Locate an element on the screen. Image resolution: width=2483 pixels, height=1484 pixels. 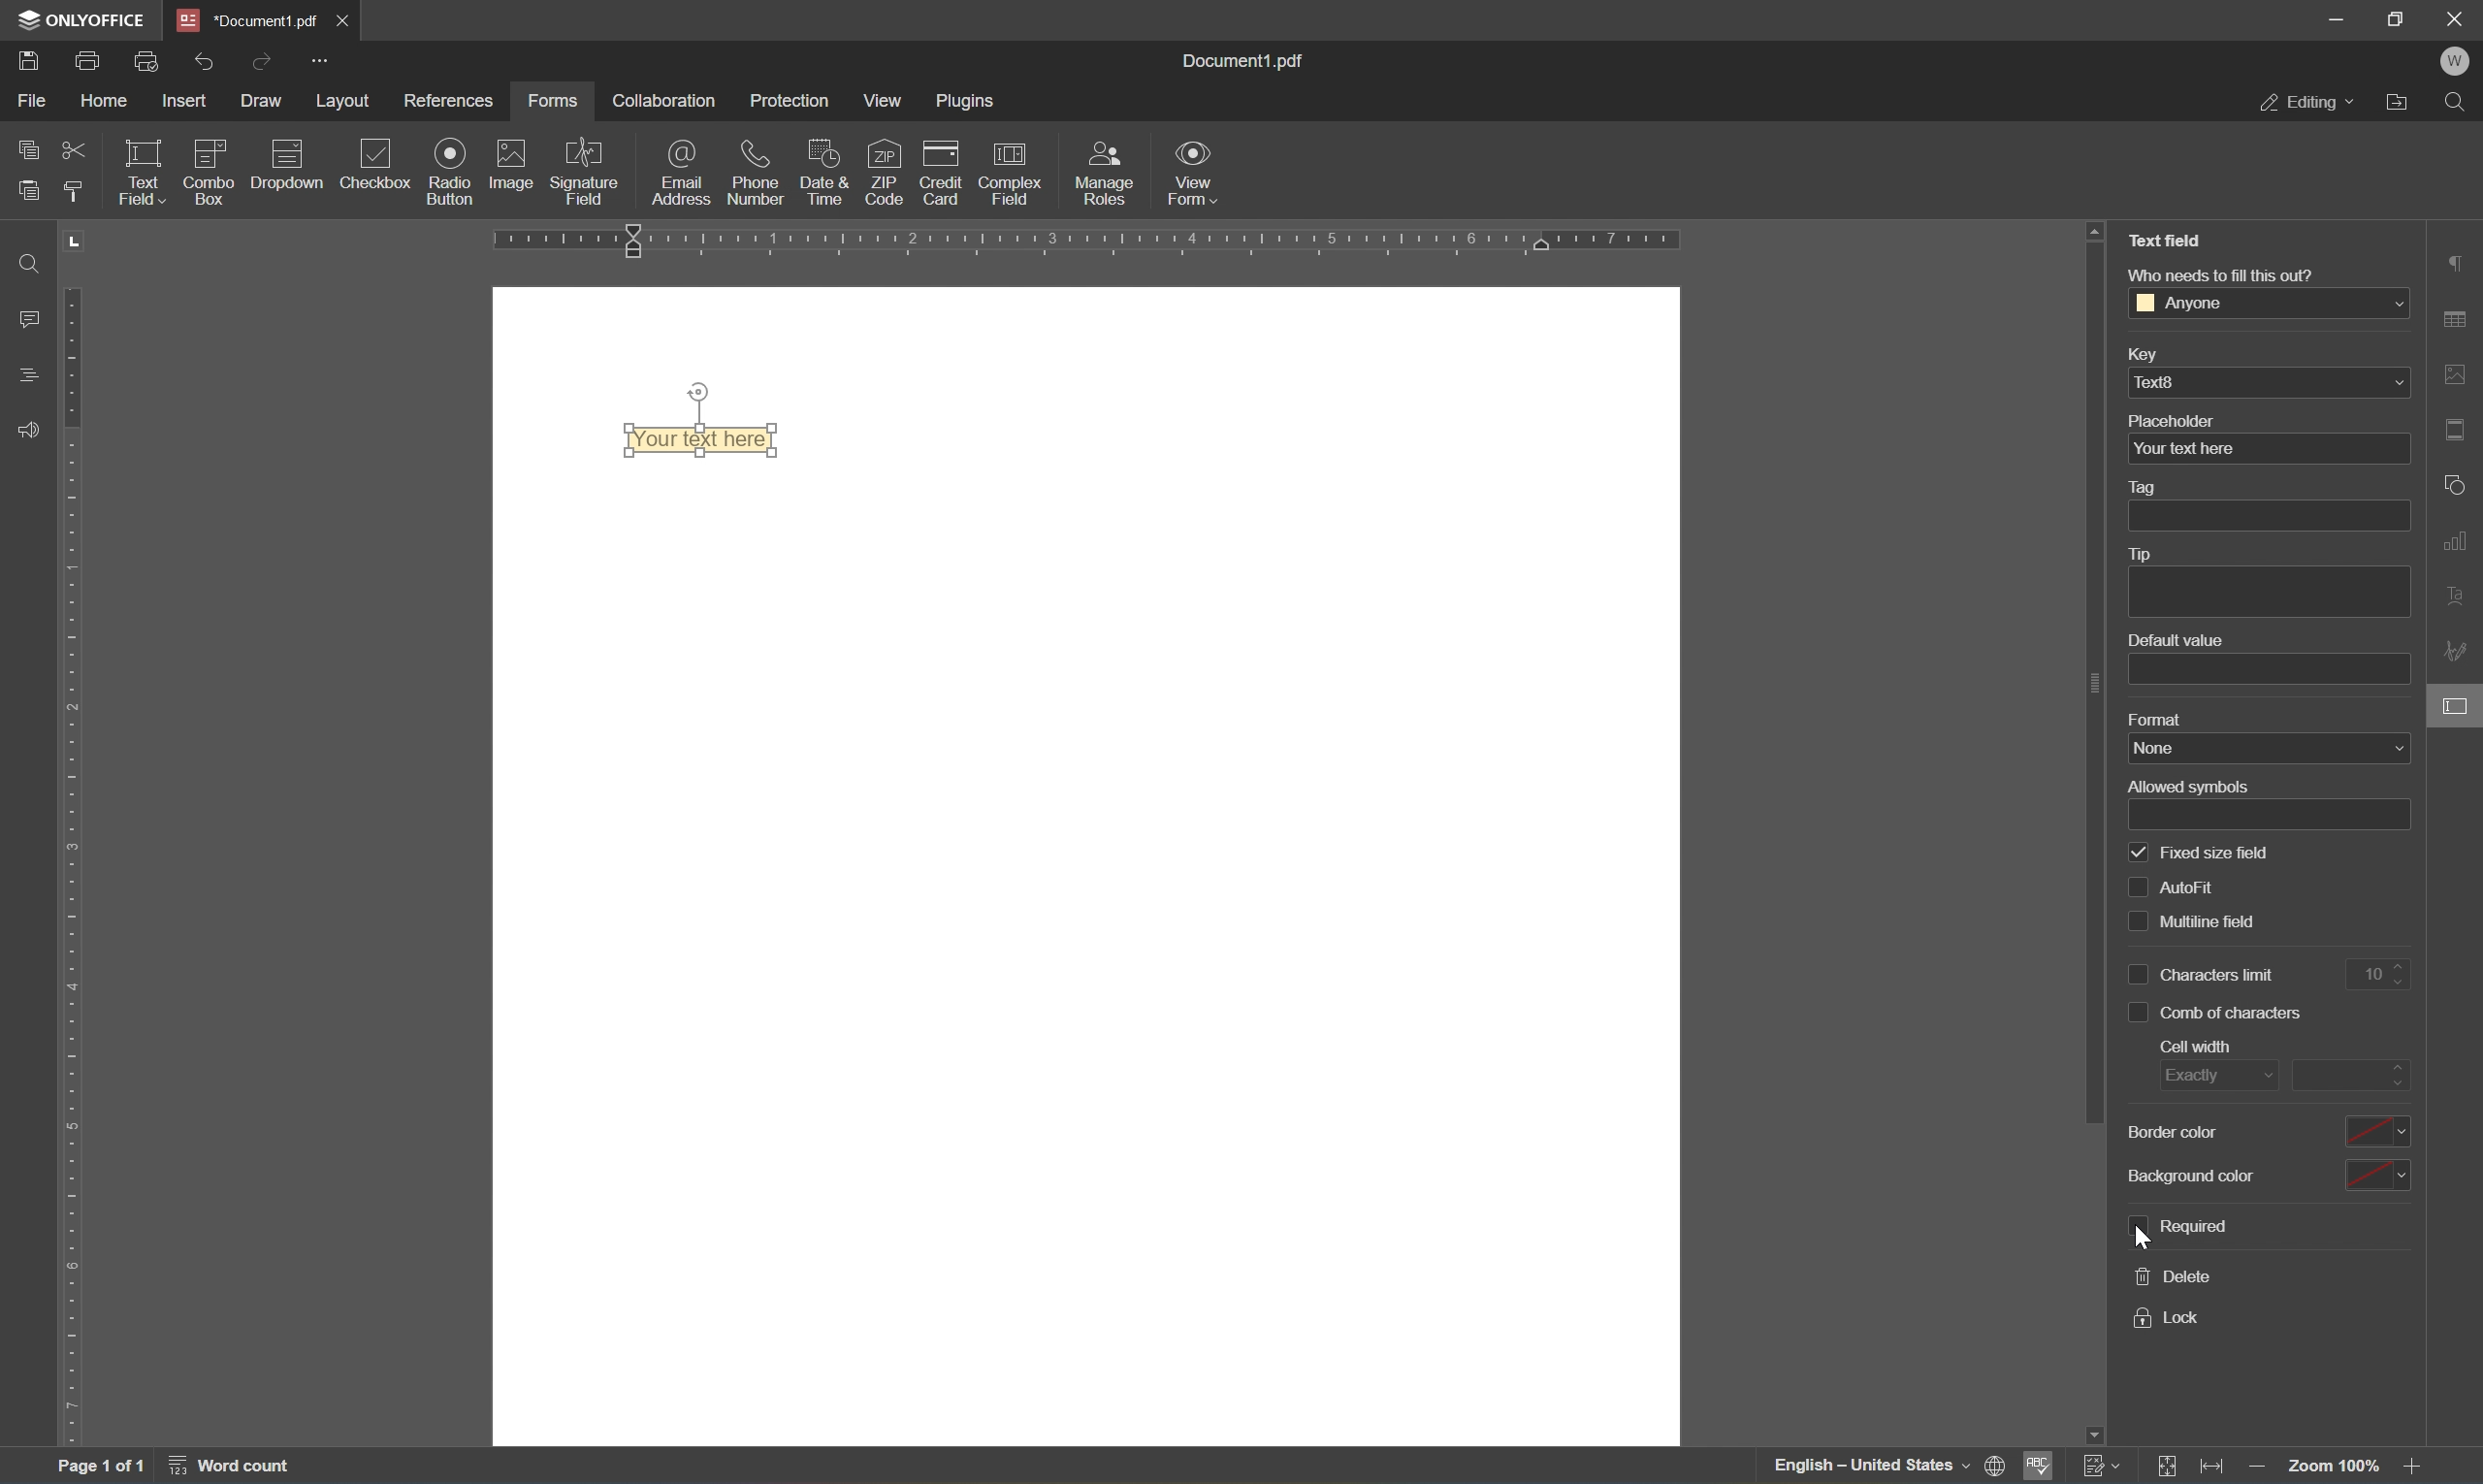
close is located at coordinates (344, 23).